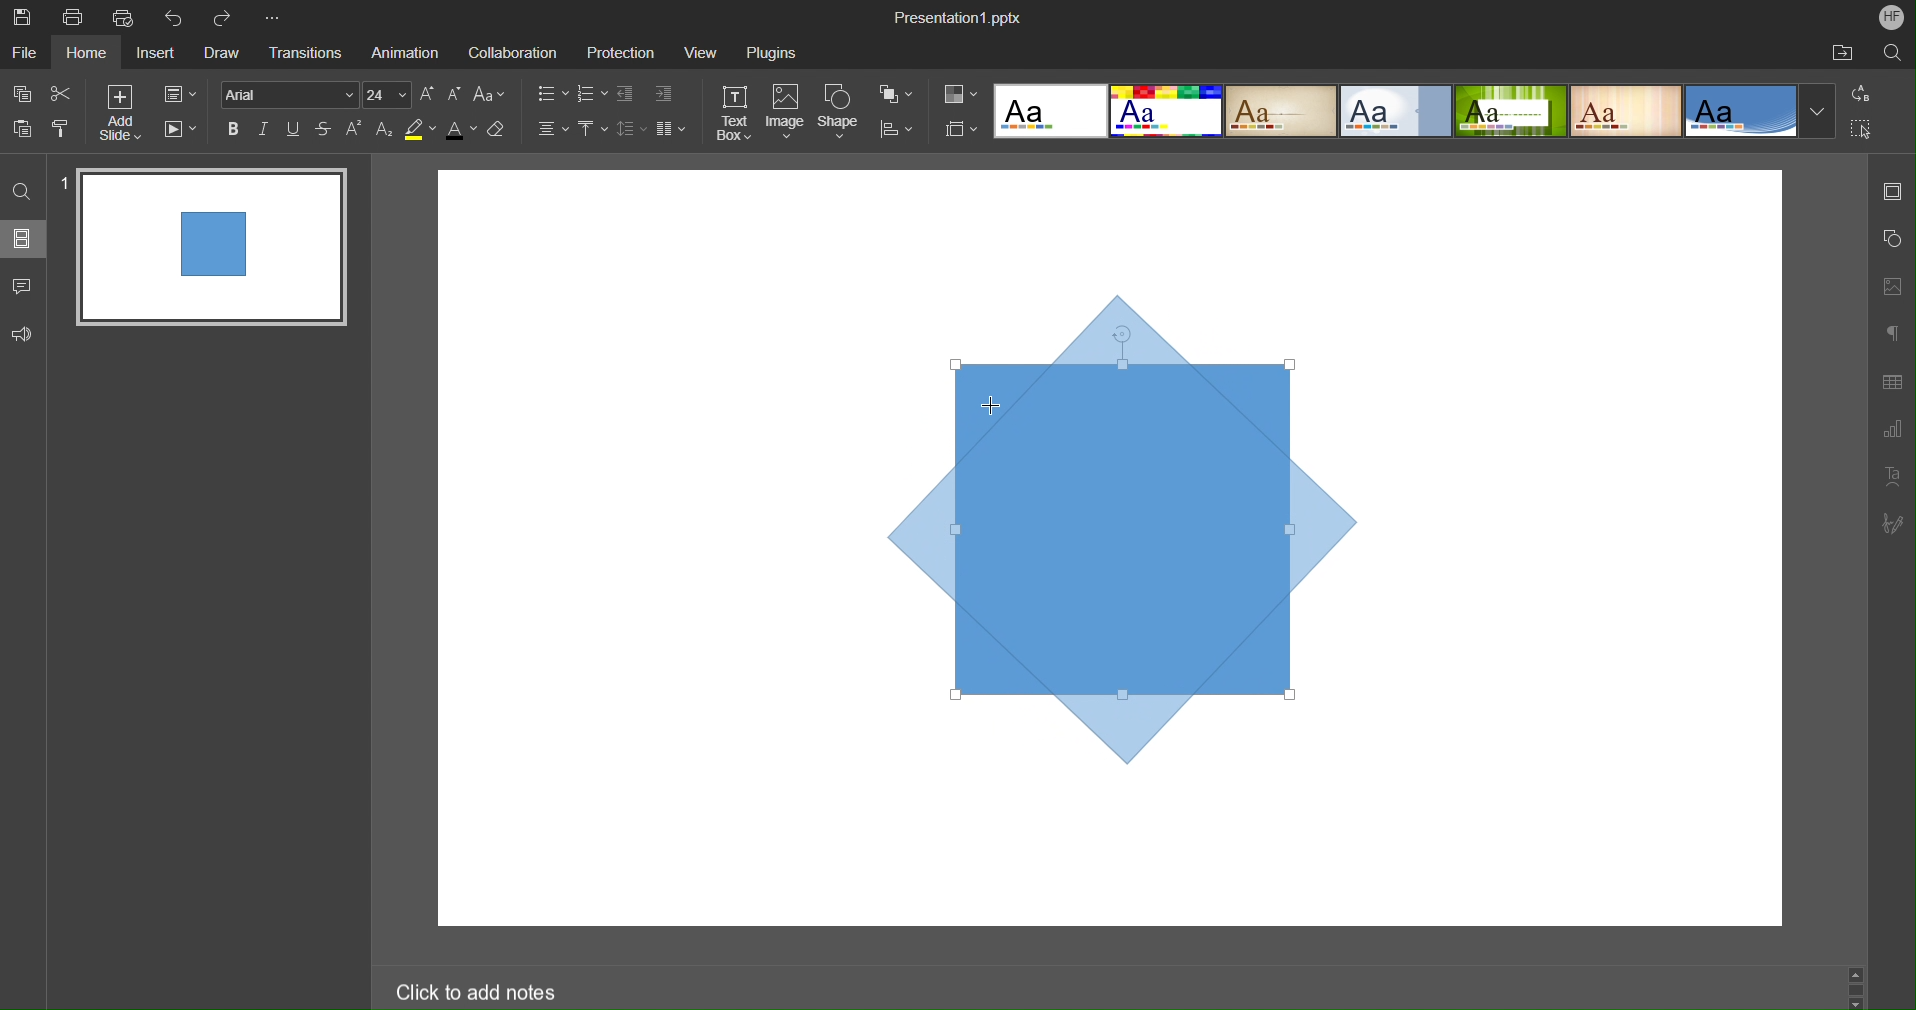 The height and width of the screenshot is (1010, 1916). What do you see at coordinates (1894, 523) in the screenshot?
I see `Signature` at bounding box center [1894, 523].